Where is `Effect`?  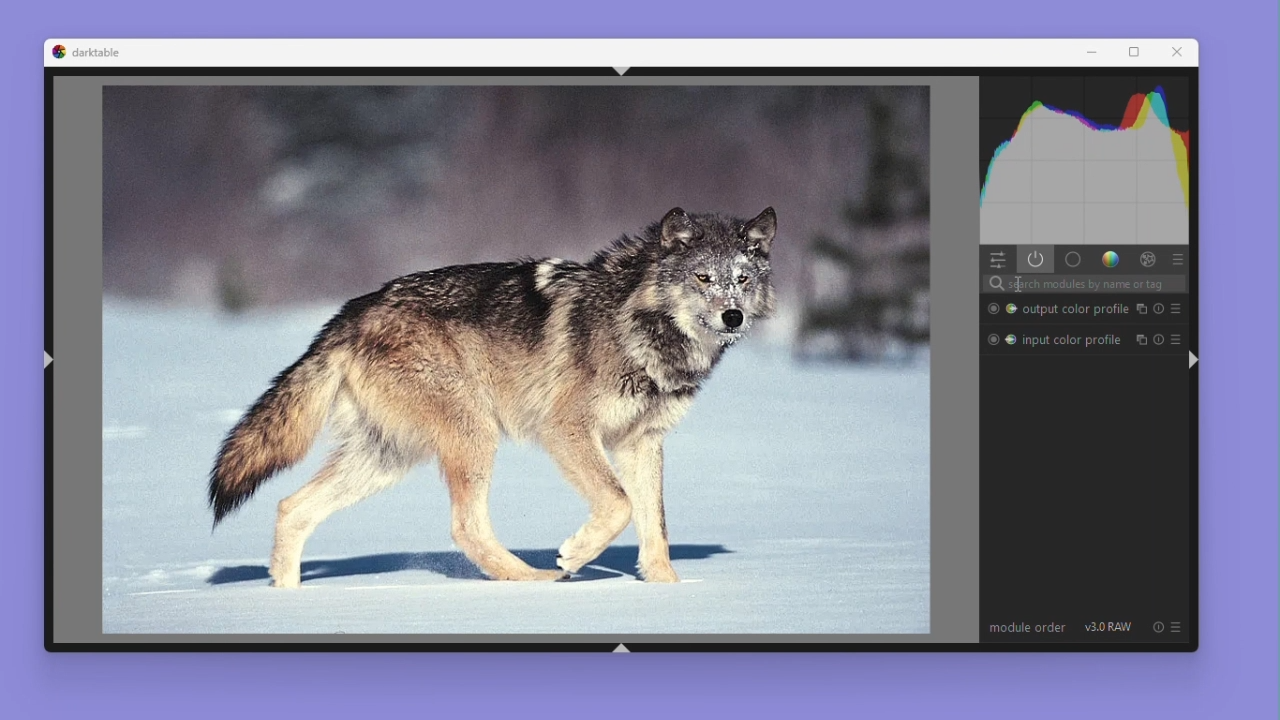 Effect is located at coordinates (1145, 260).